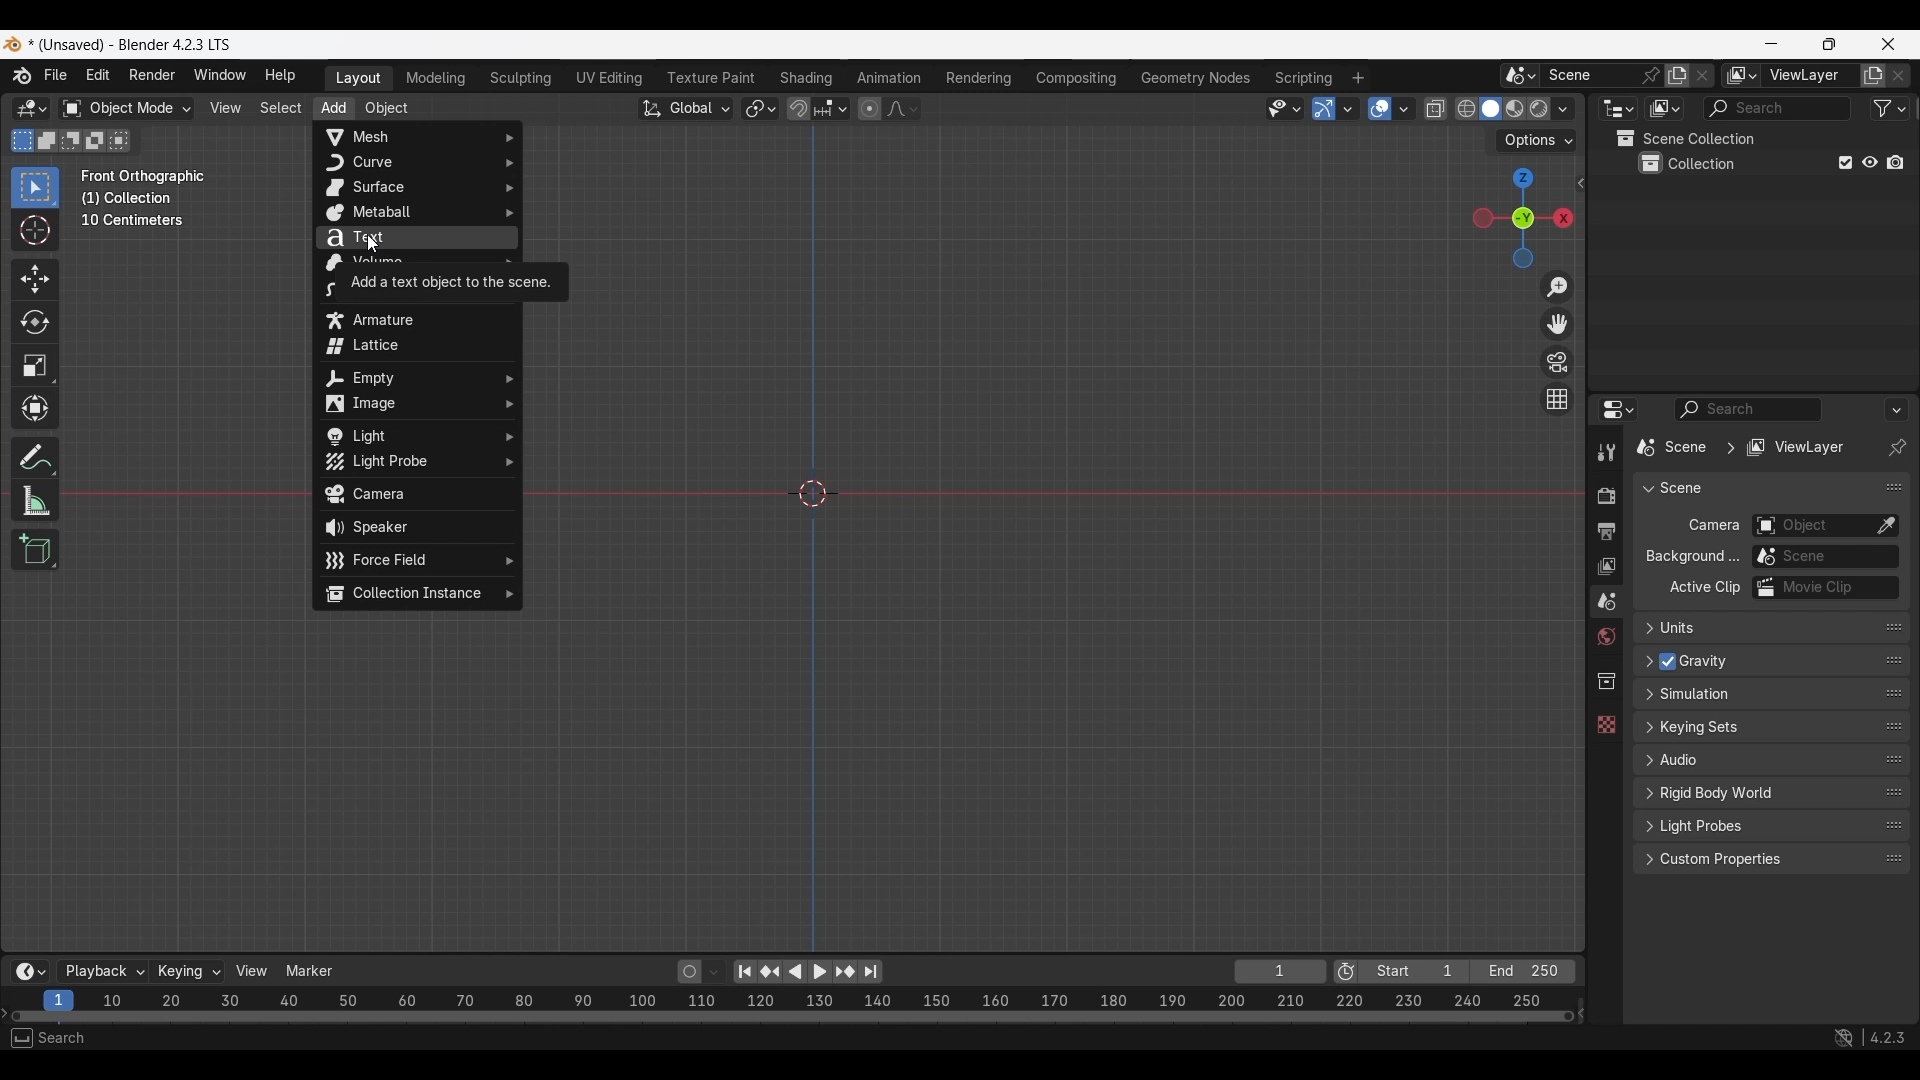 This screenshot has height=1080, width=1920. What do you see at coordinates (1346, 972) in the screenshot?
I see `Use preview range` at bounding box center [1346, 972].